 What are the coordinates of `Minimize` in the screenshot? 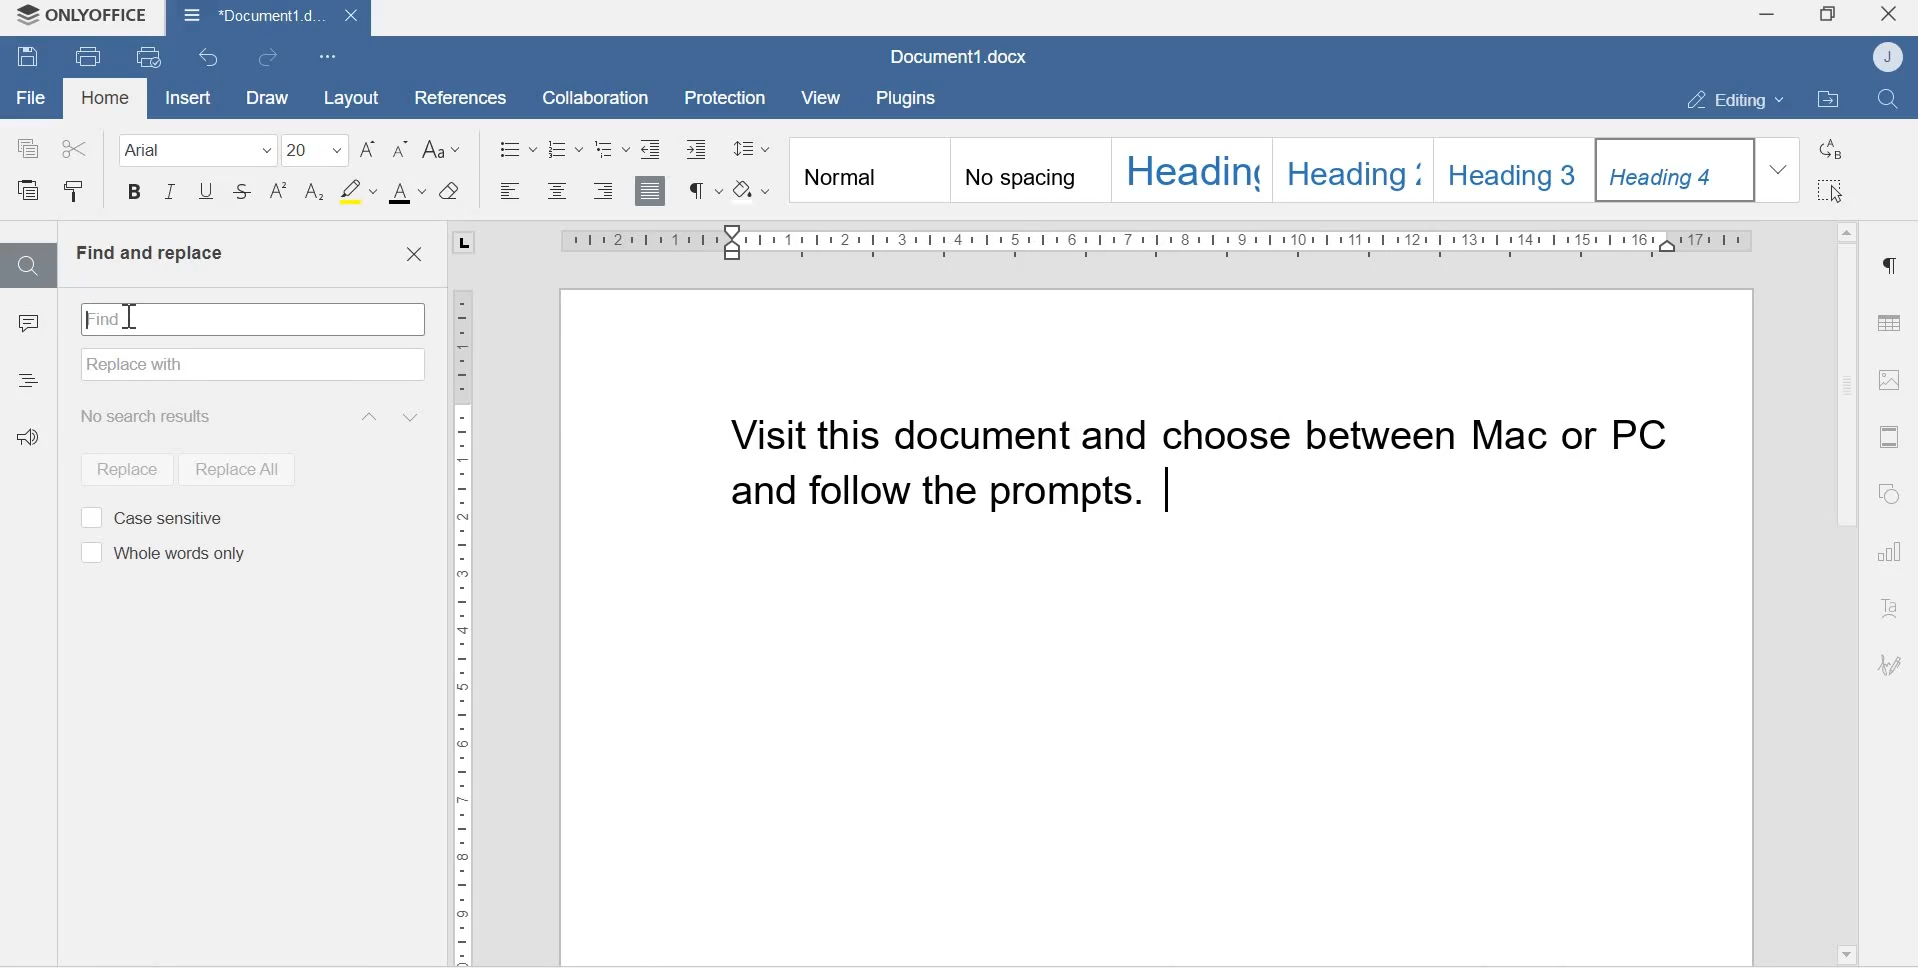 It's located at (1765, 17).